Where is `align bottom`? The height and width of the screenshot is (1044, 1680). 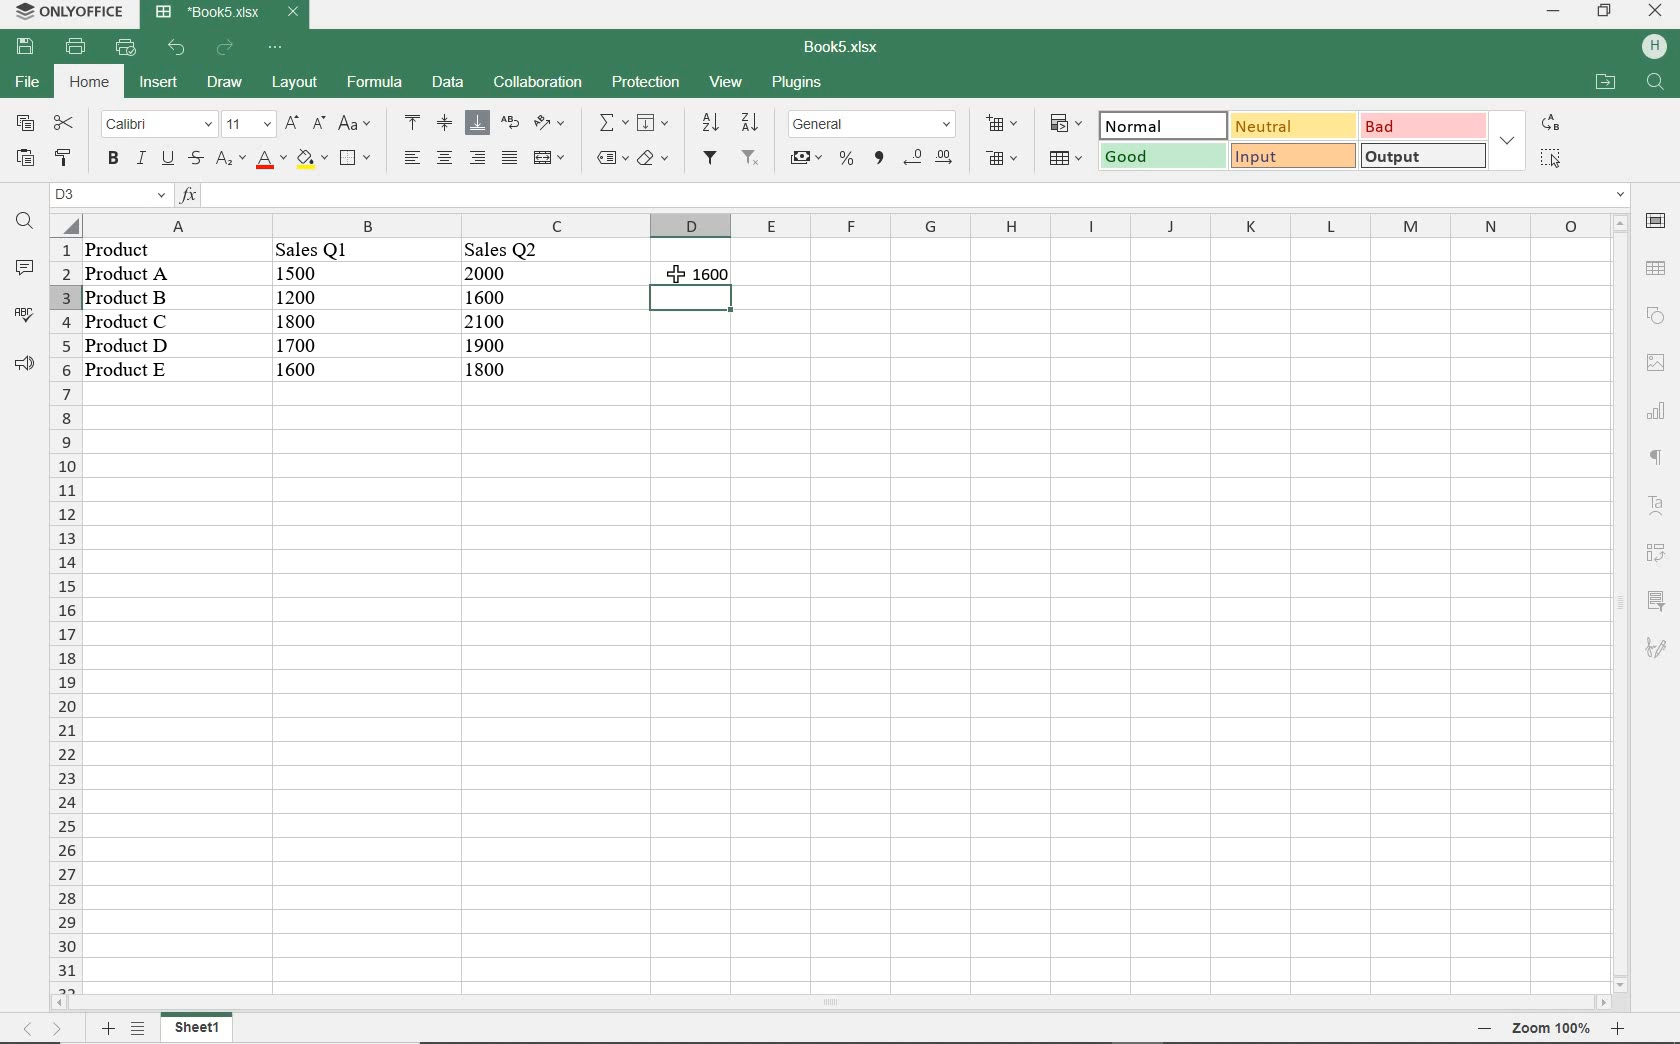 align bottom is located at coordinates (477, 125).